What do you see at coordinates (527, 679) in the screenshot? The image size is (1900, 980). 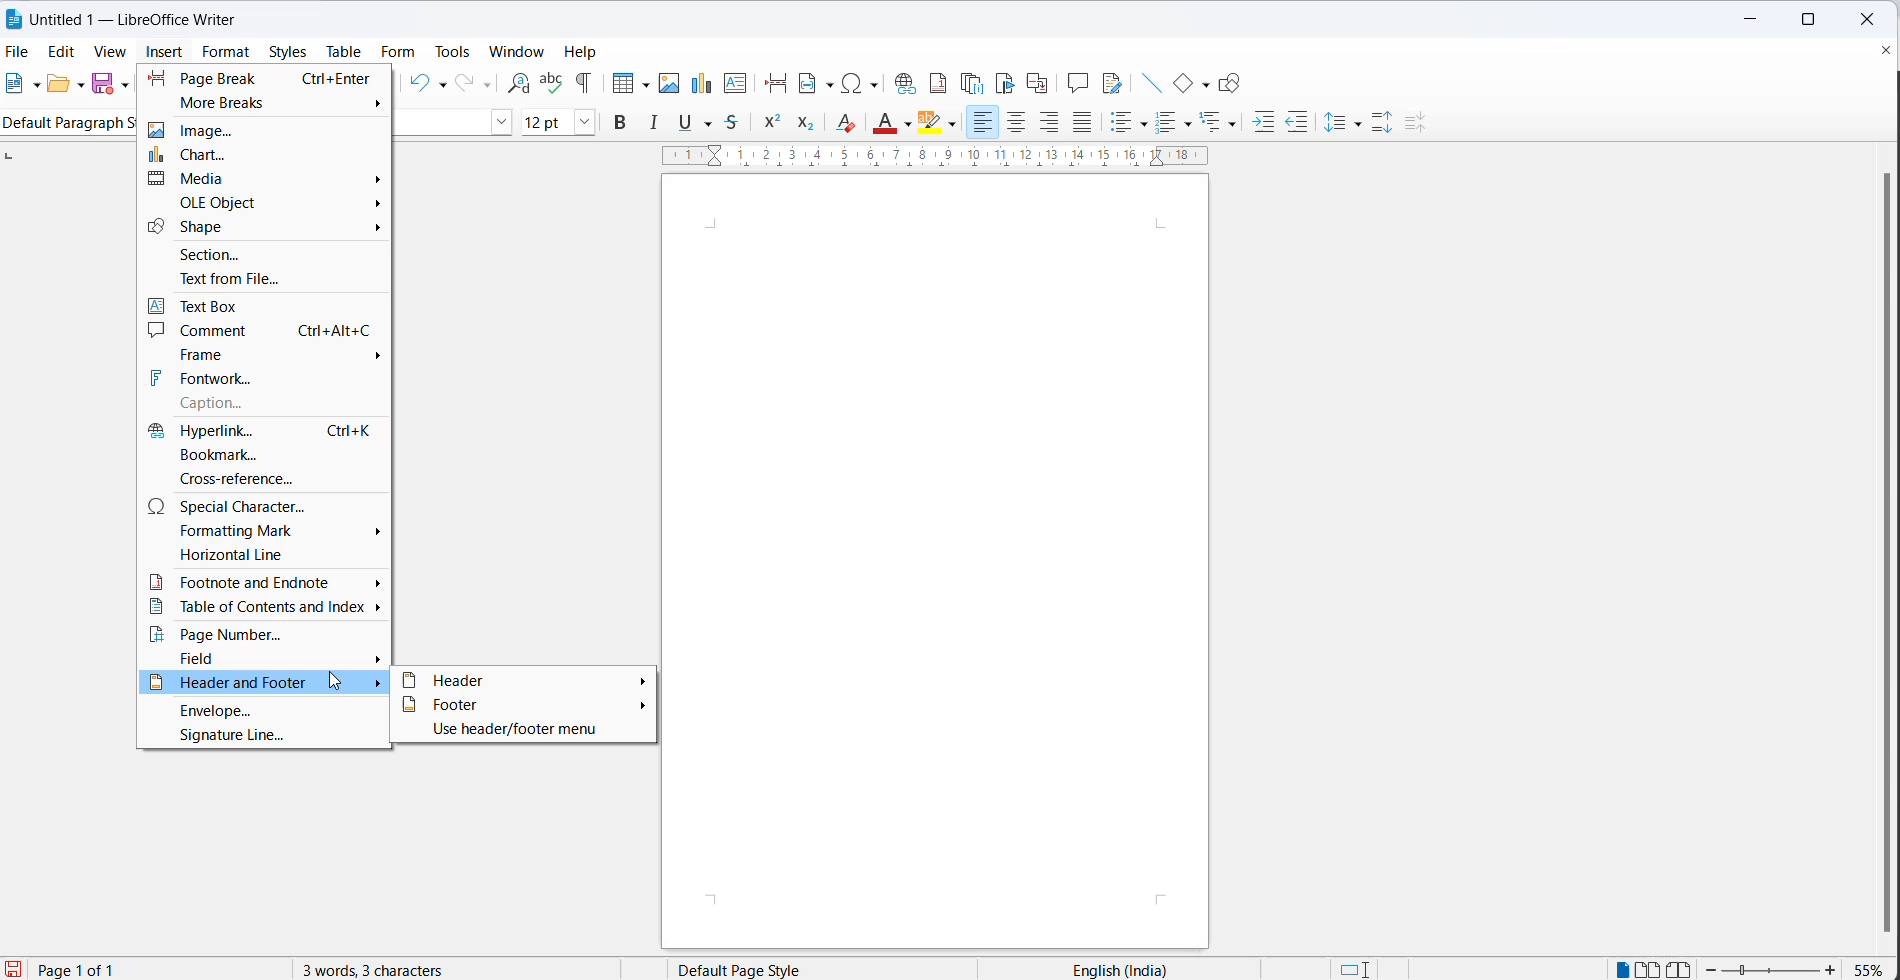 I see `header` at bounding box center [527, 679].